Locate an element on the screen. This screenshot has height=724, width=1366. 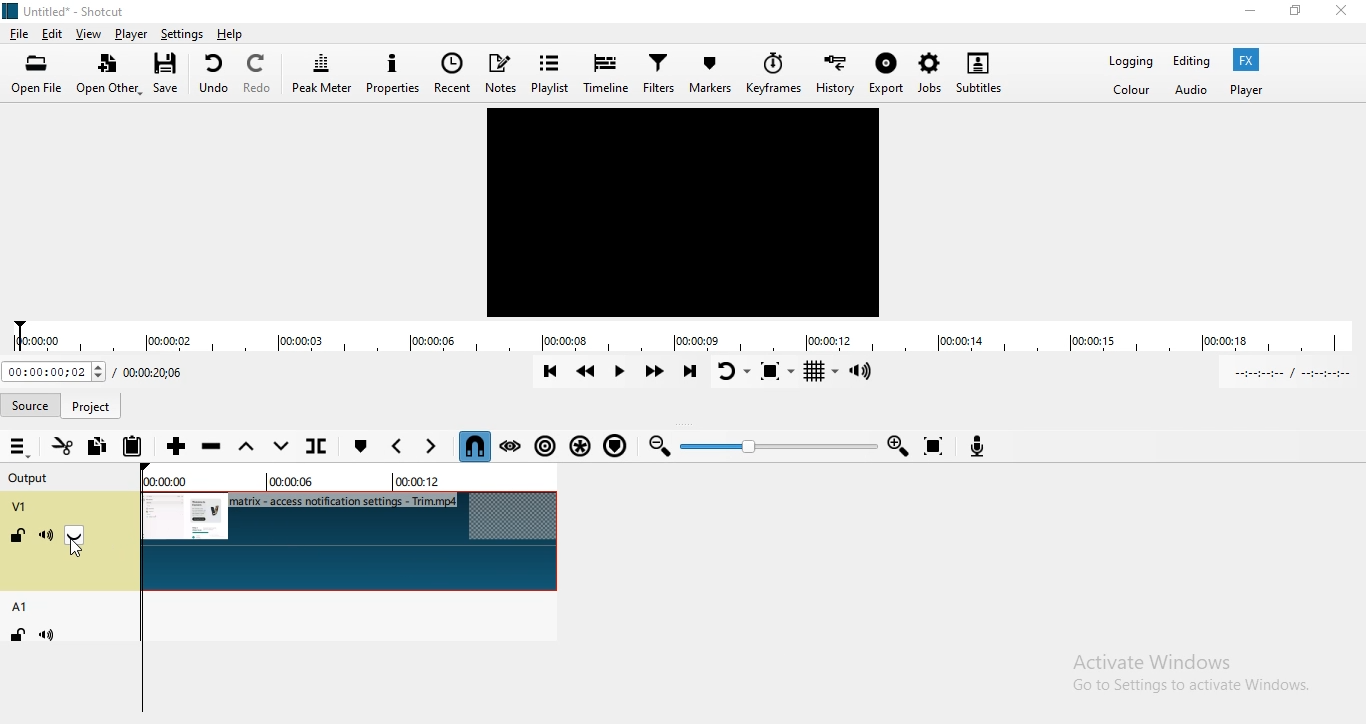
Record audio is located at coordinates (981, 446).